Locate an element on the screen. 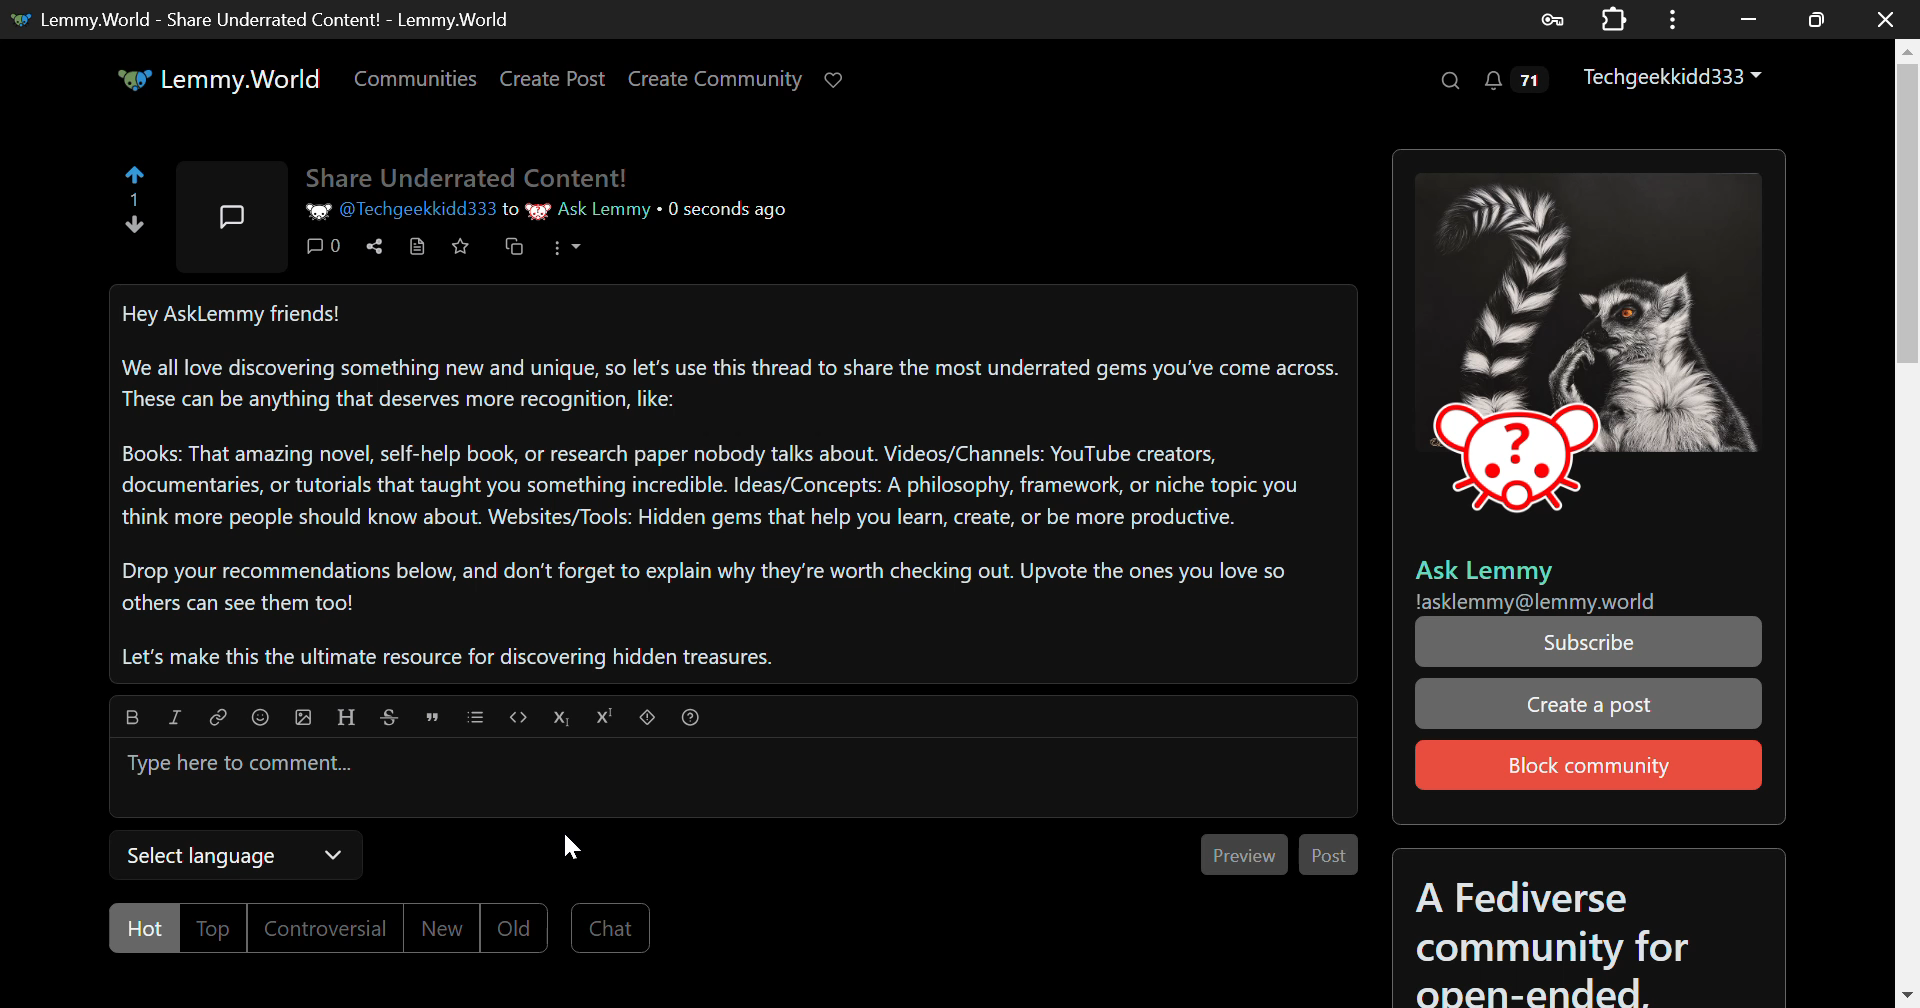  Share Underrated Content! is located at coordinates (469, 174).